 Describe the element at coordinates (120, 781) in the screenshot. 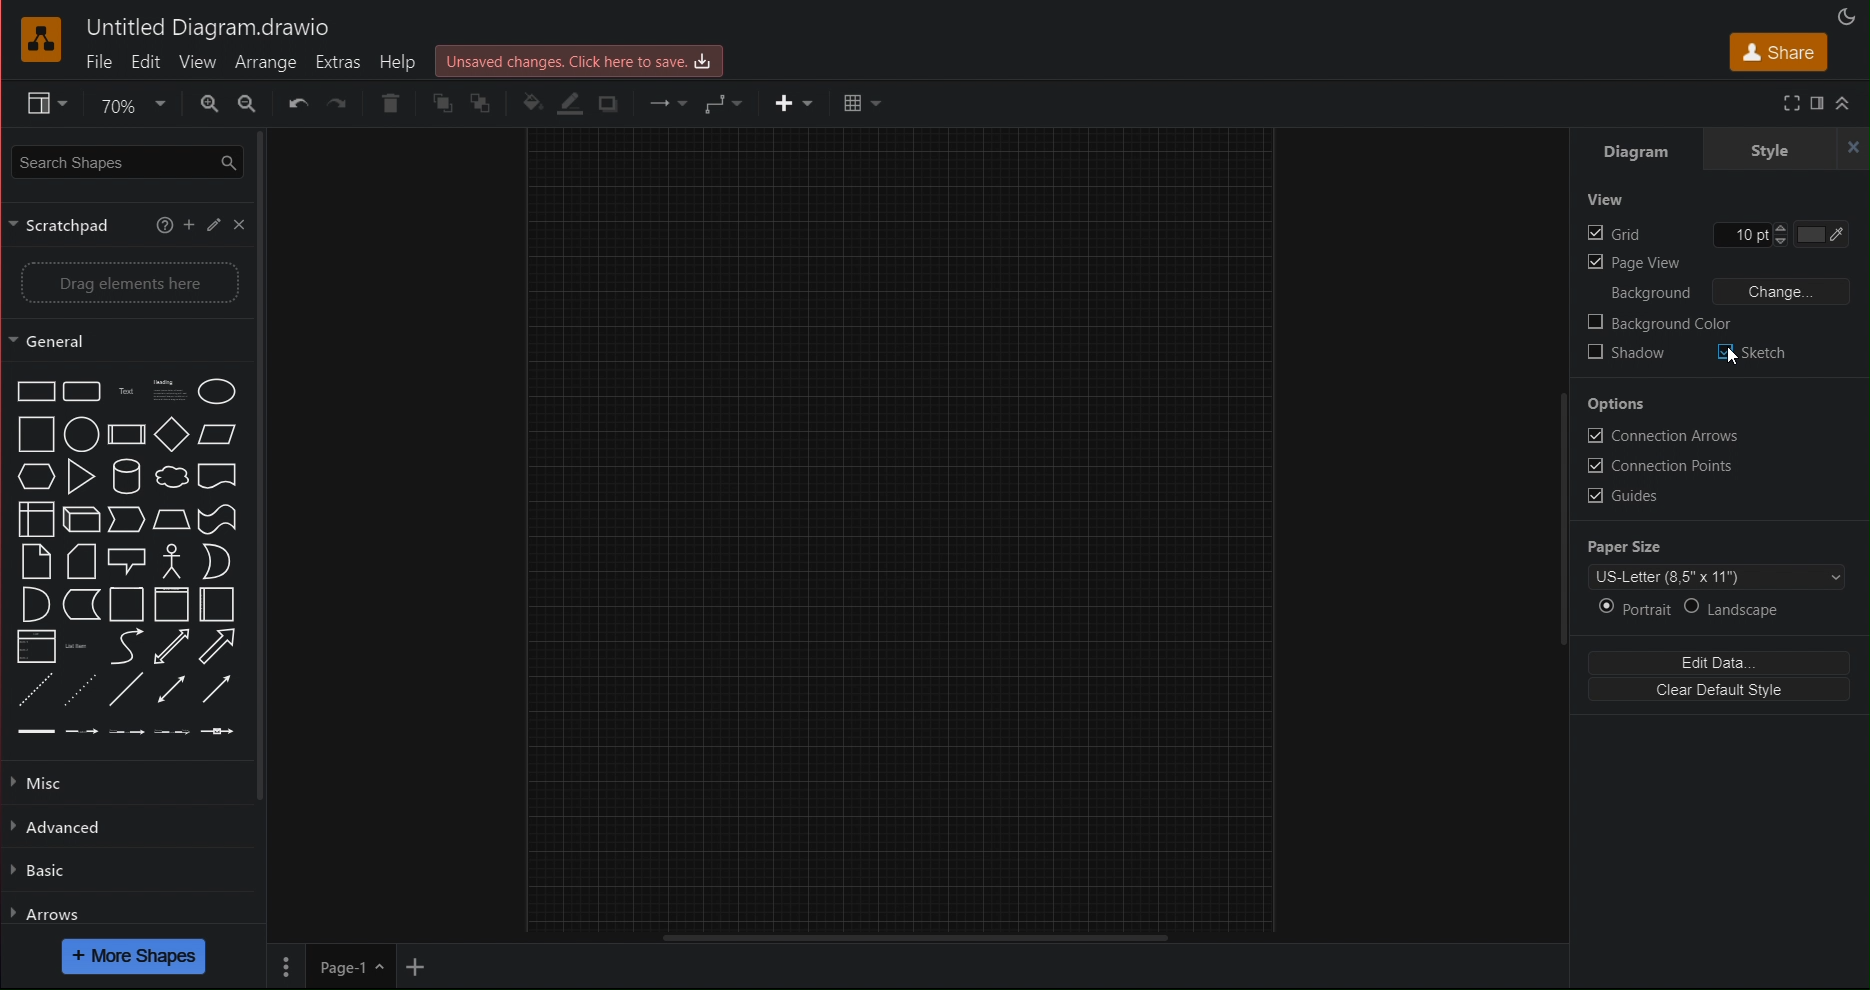

I see `Misc` at that location.